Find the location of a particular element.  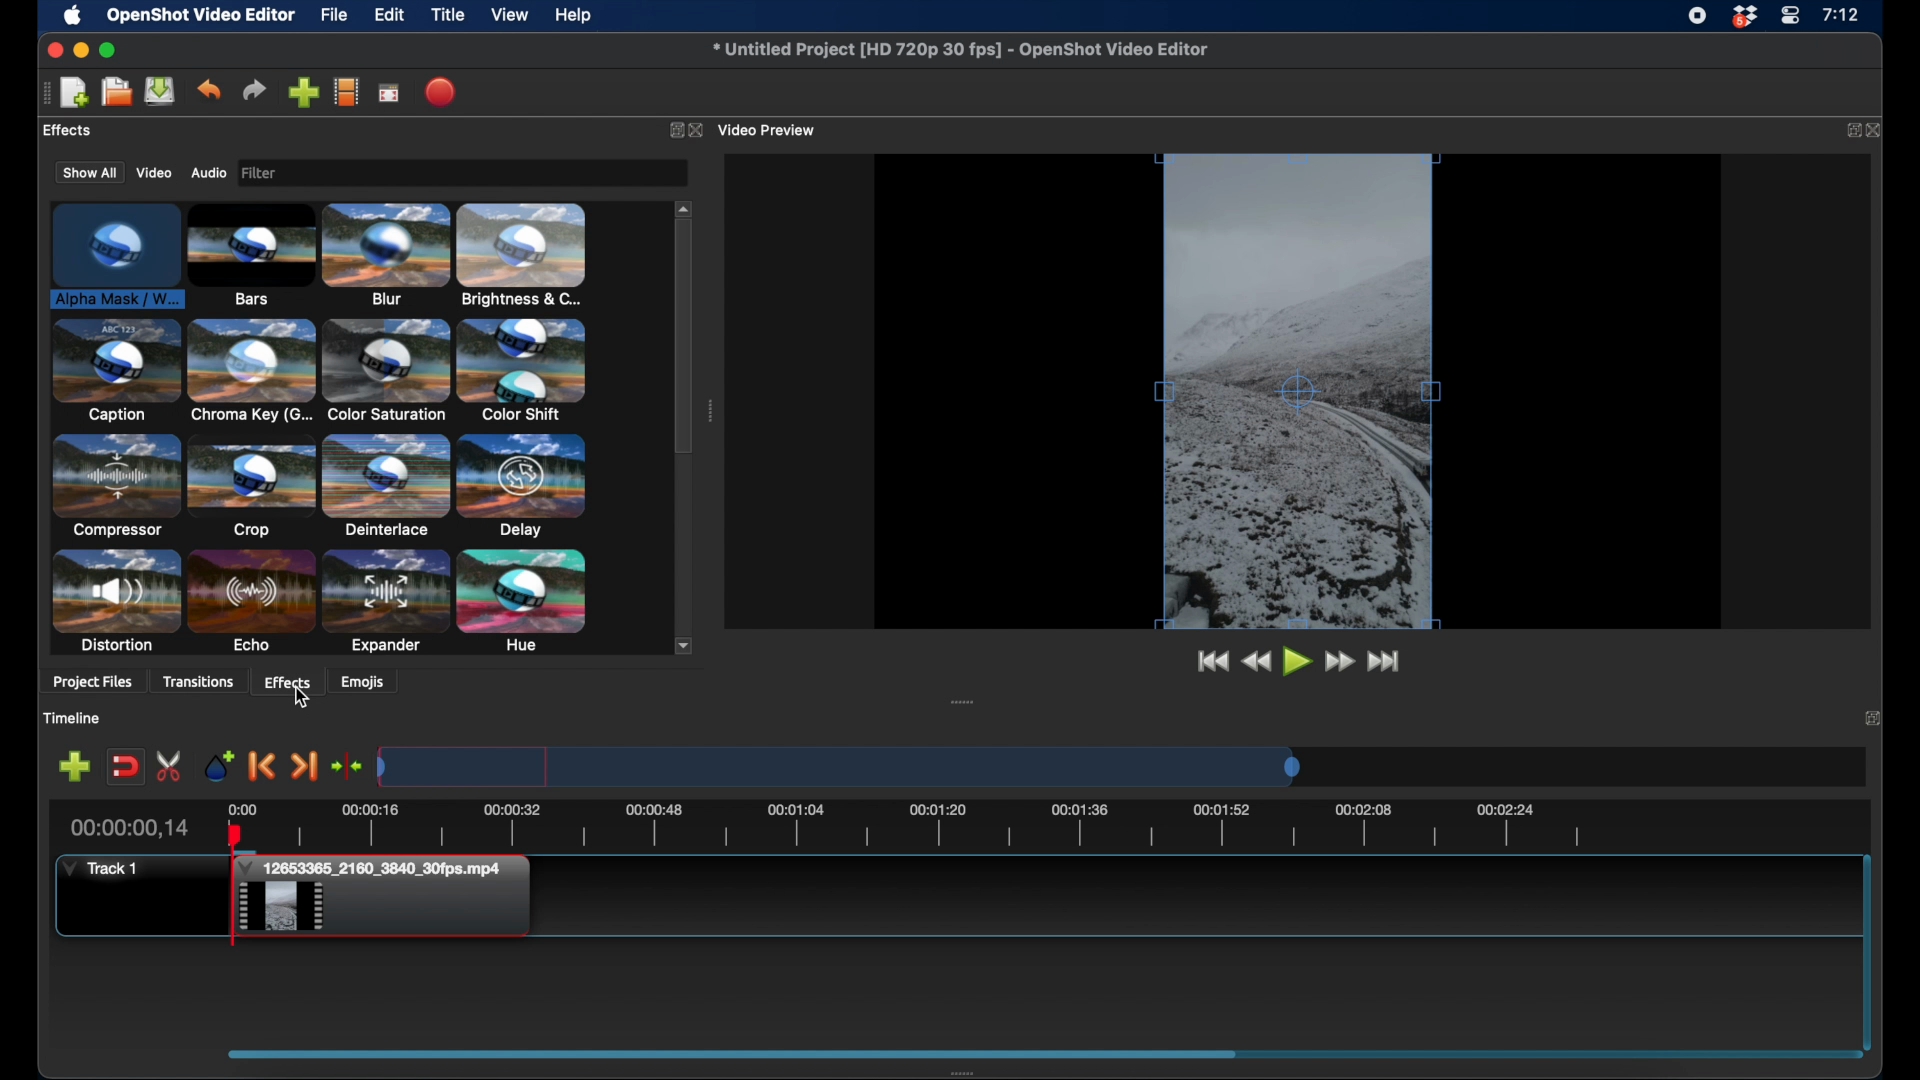

import files is located at coordinates (304, 92).